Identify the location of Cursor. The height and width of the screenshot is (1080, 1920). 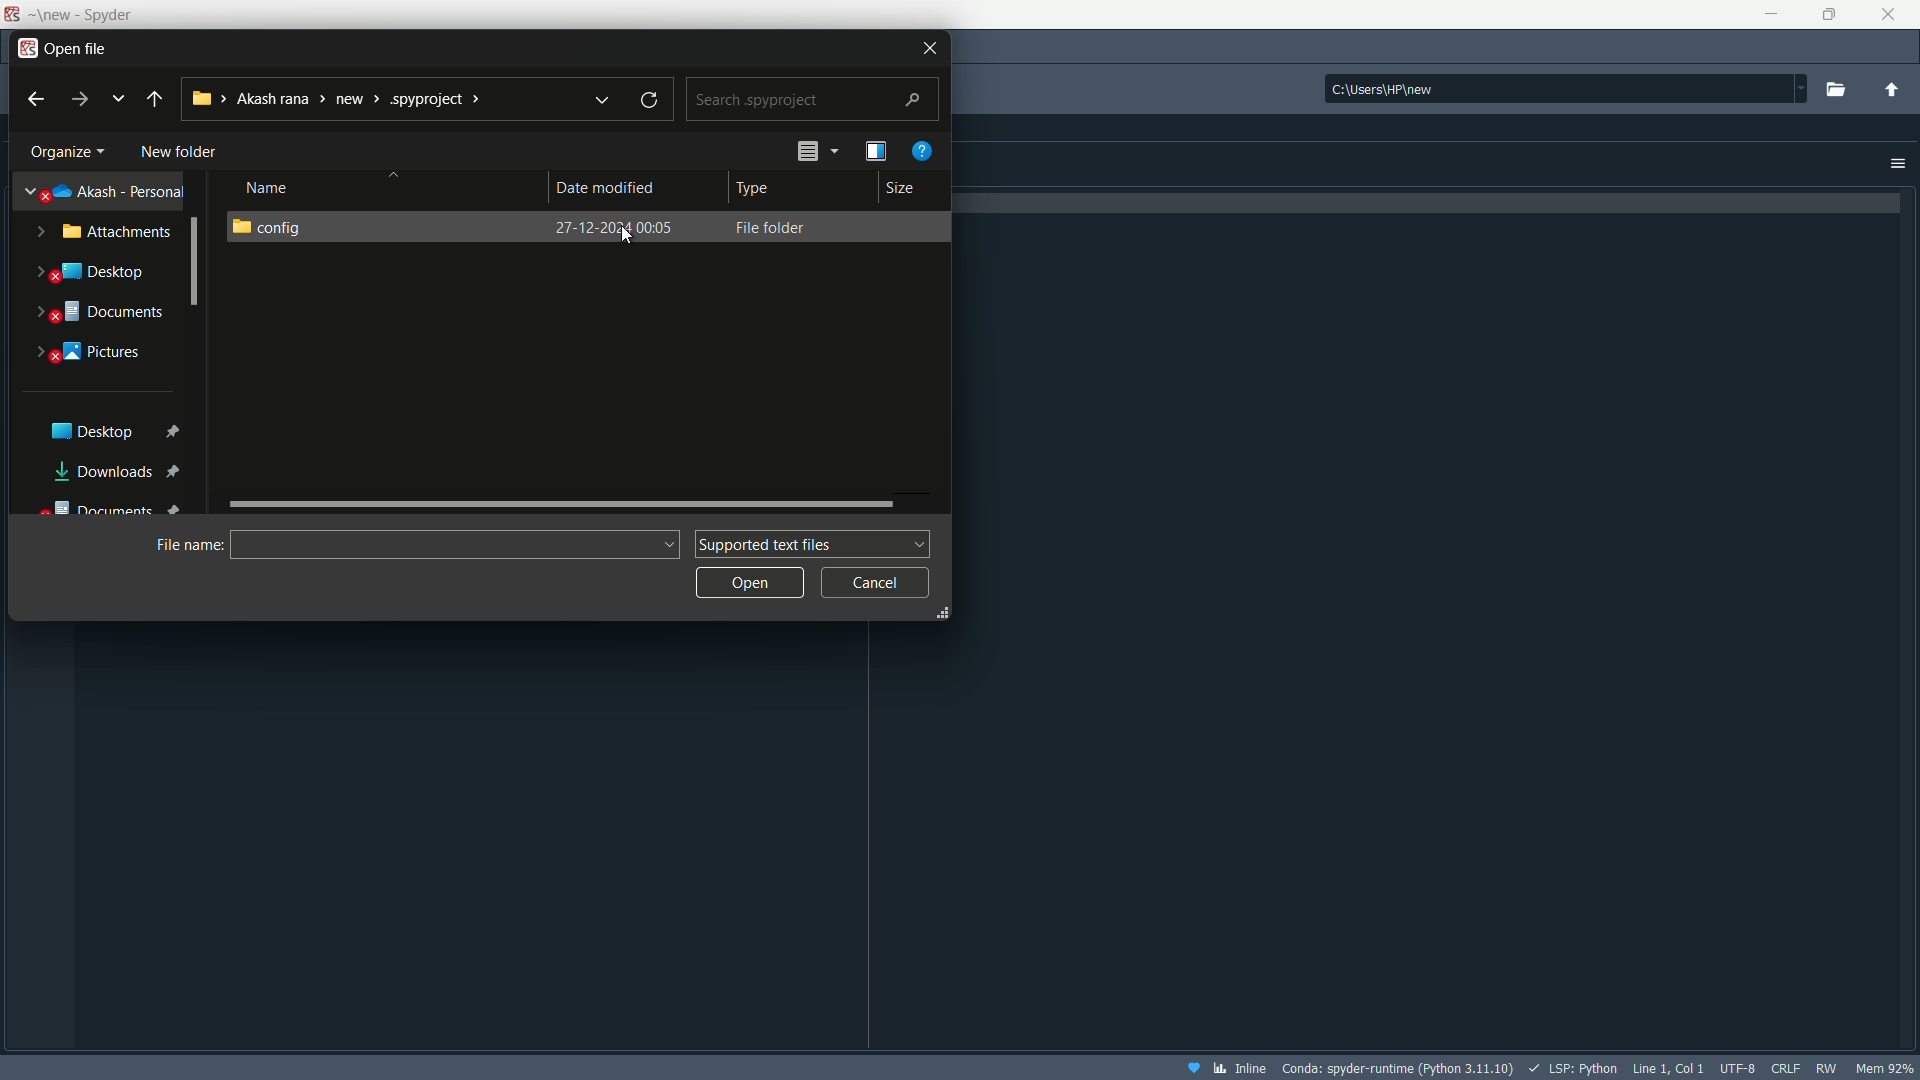
(631, 239).